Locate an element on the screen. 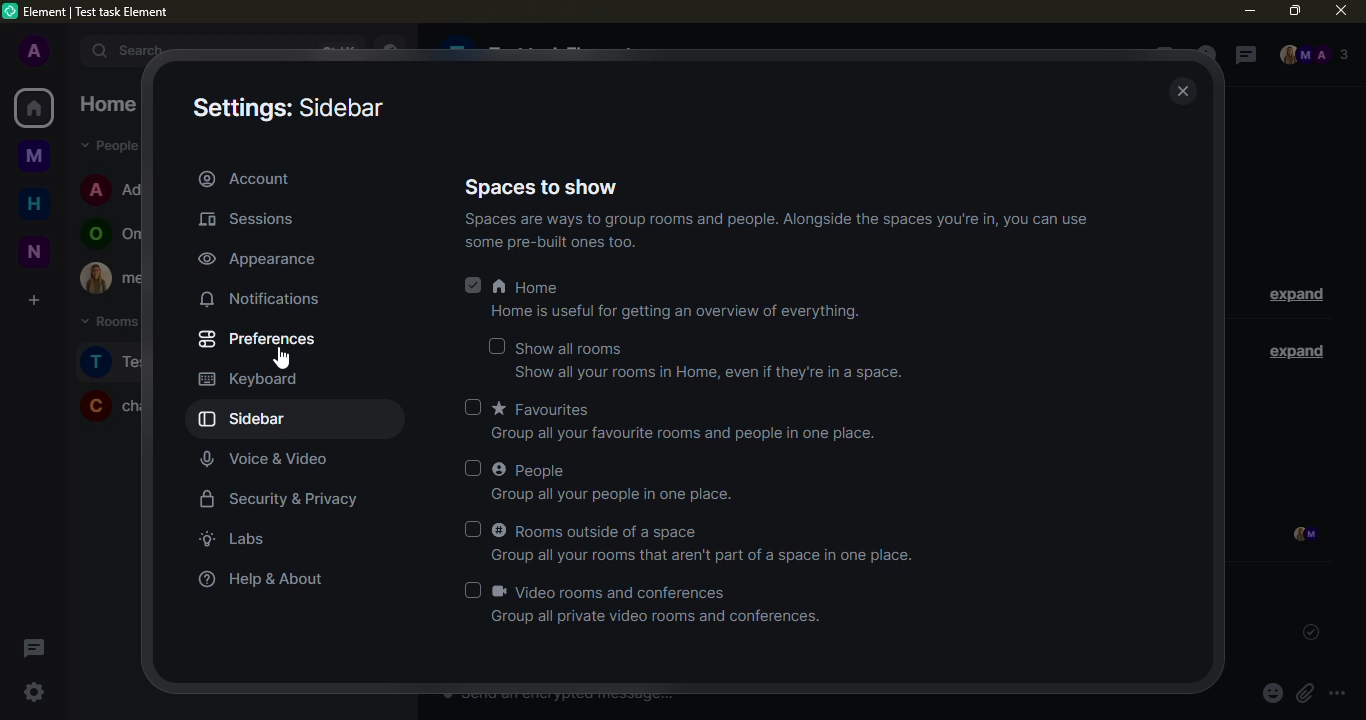  show all rooms is located at coordinates (571, 348).